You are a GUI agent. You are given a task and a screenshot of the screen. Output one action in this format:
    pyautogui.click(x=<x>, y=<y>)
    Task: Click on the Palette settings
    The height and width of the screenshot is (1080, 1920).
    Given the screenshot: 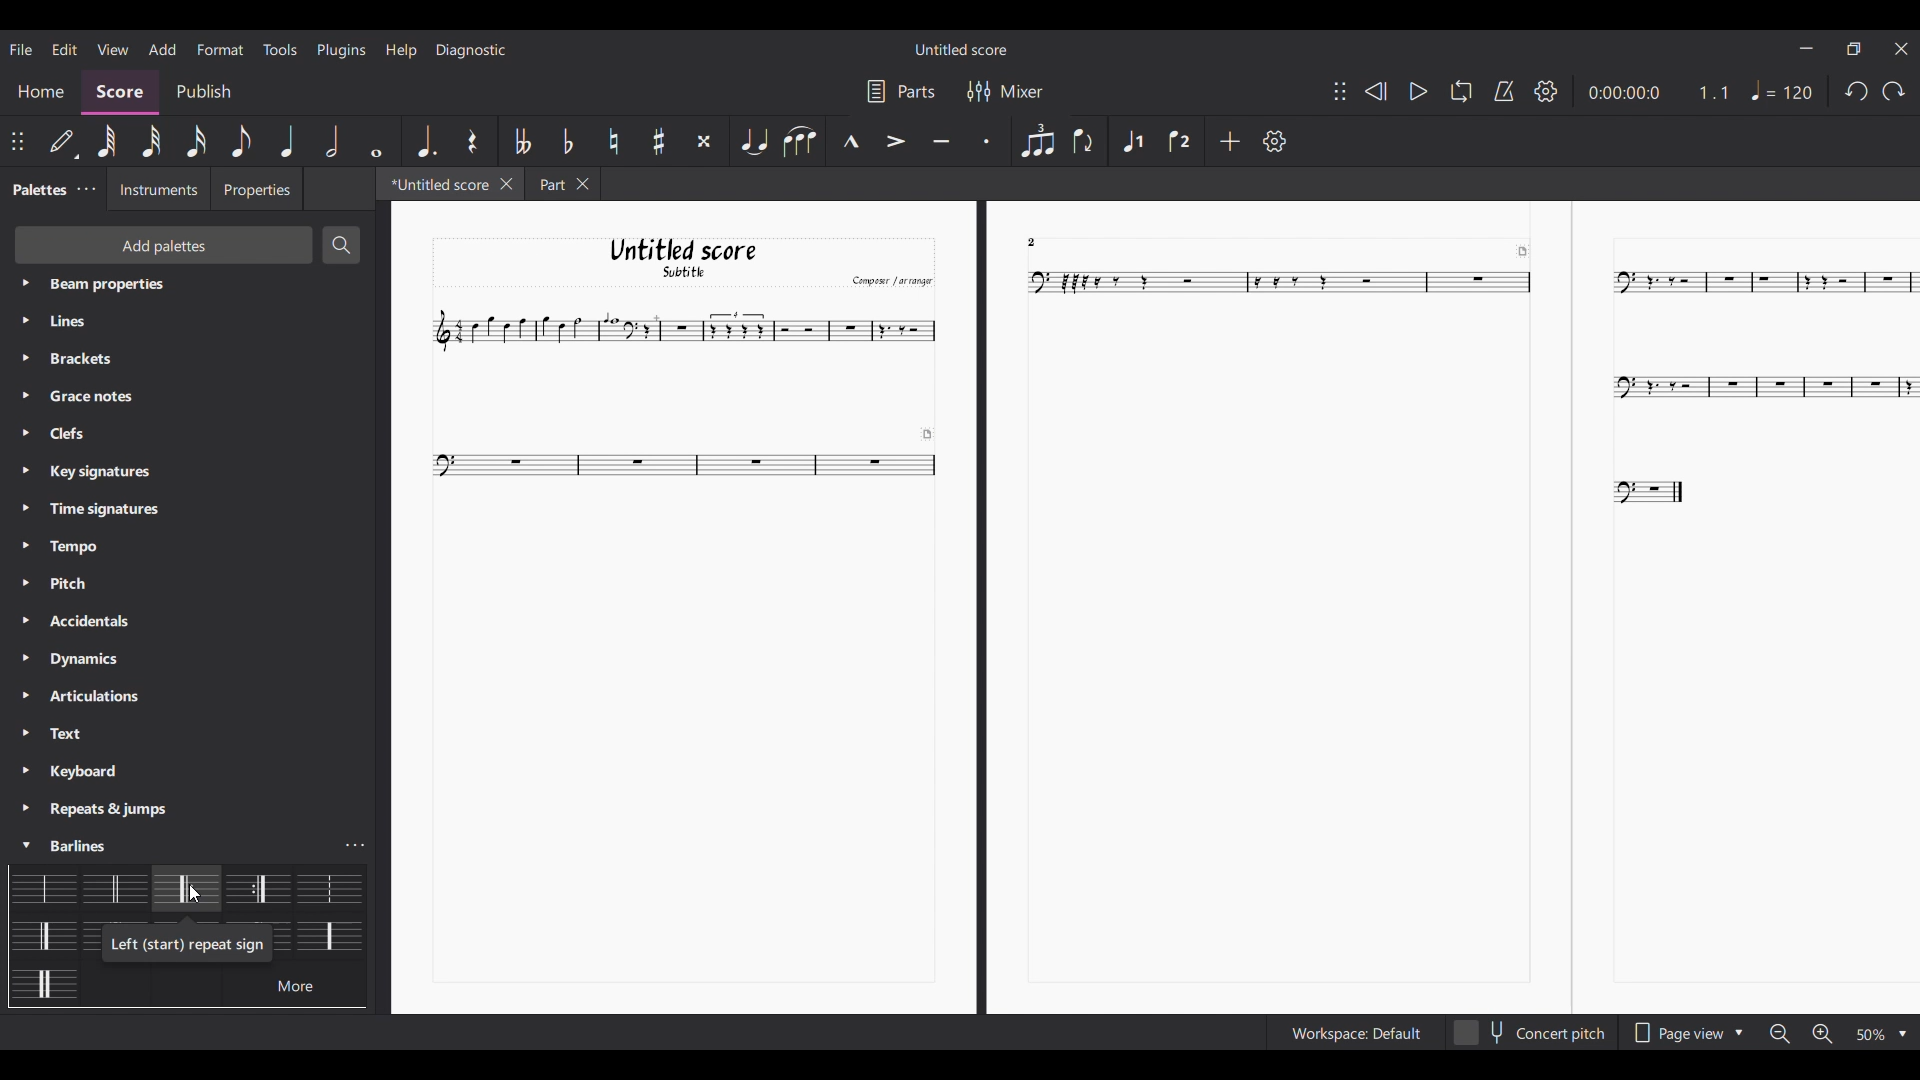 What is the action you would take?
    pyautogui.click(x=111, y=321)
    